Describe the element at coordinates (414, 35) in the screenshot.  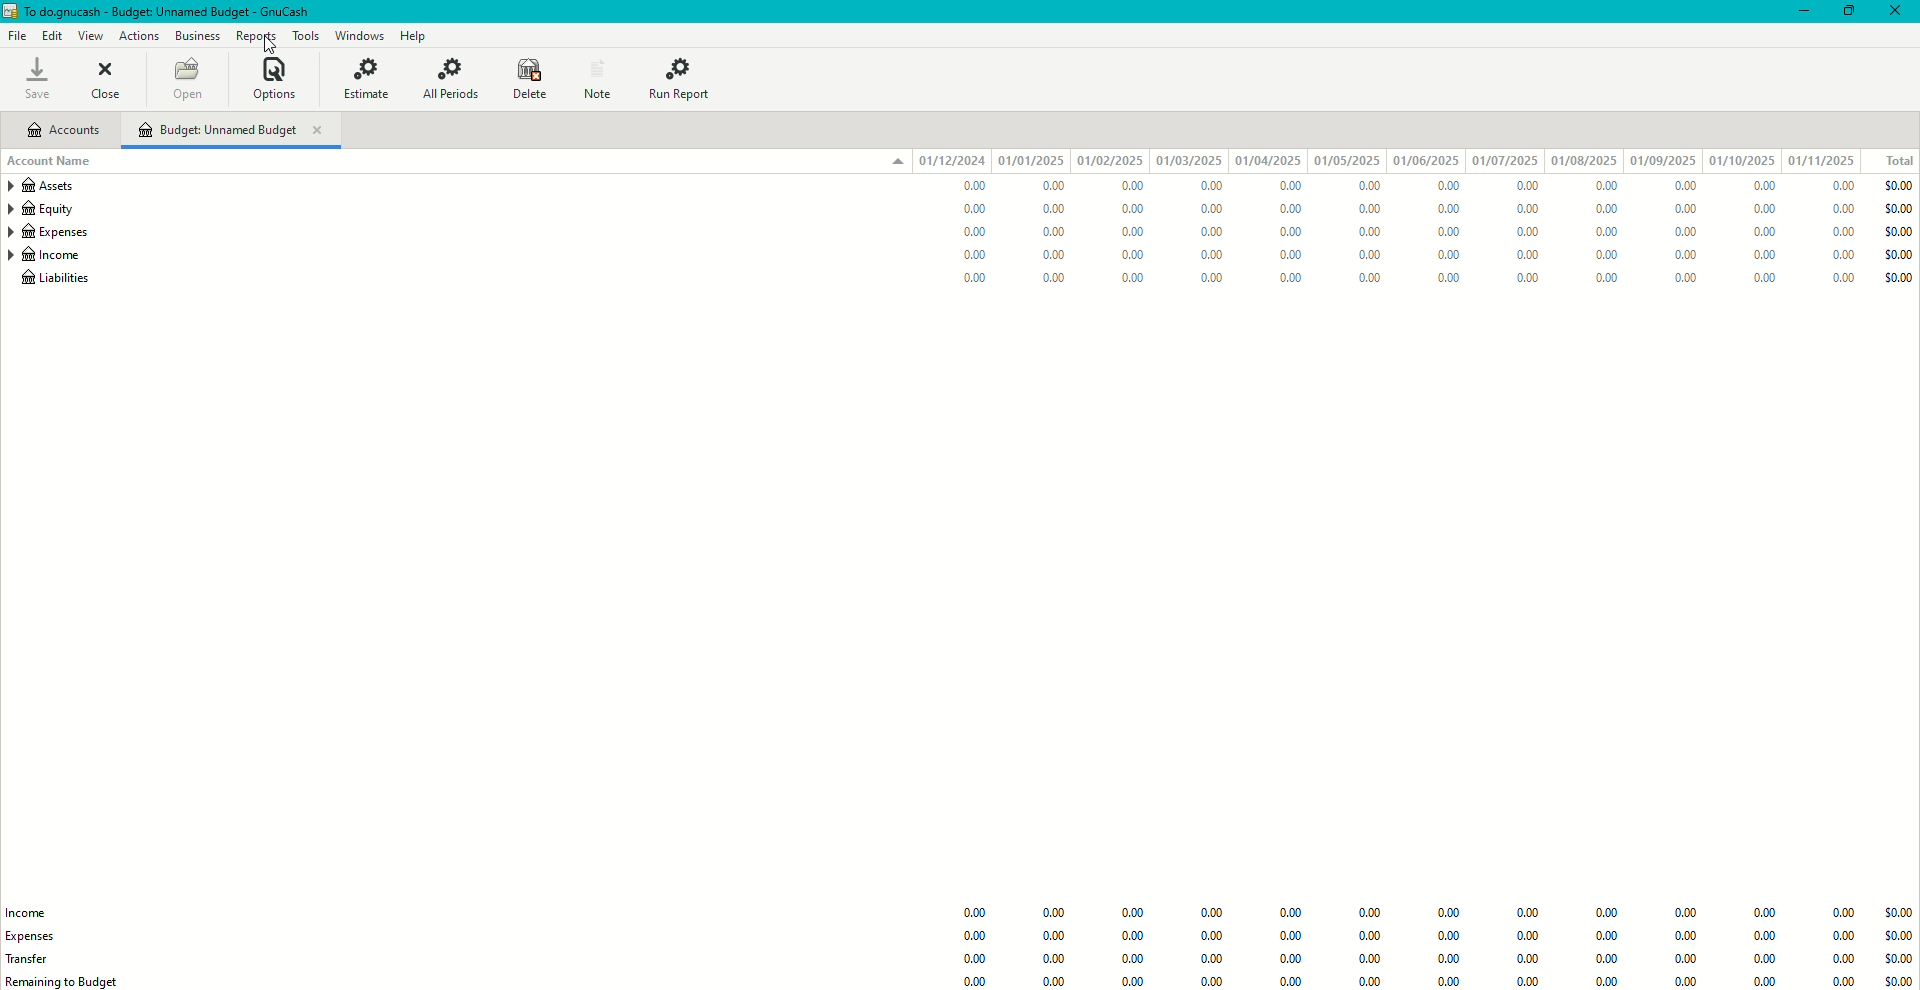
I see `Help` at that location.